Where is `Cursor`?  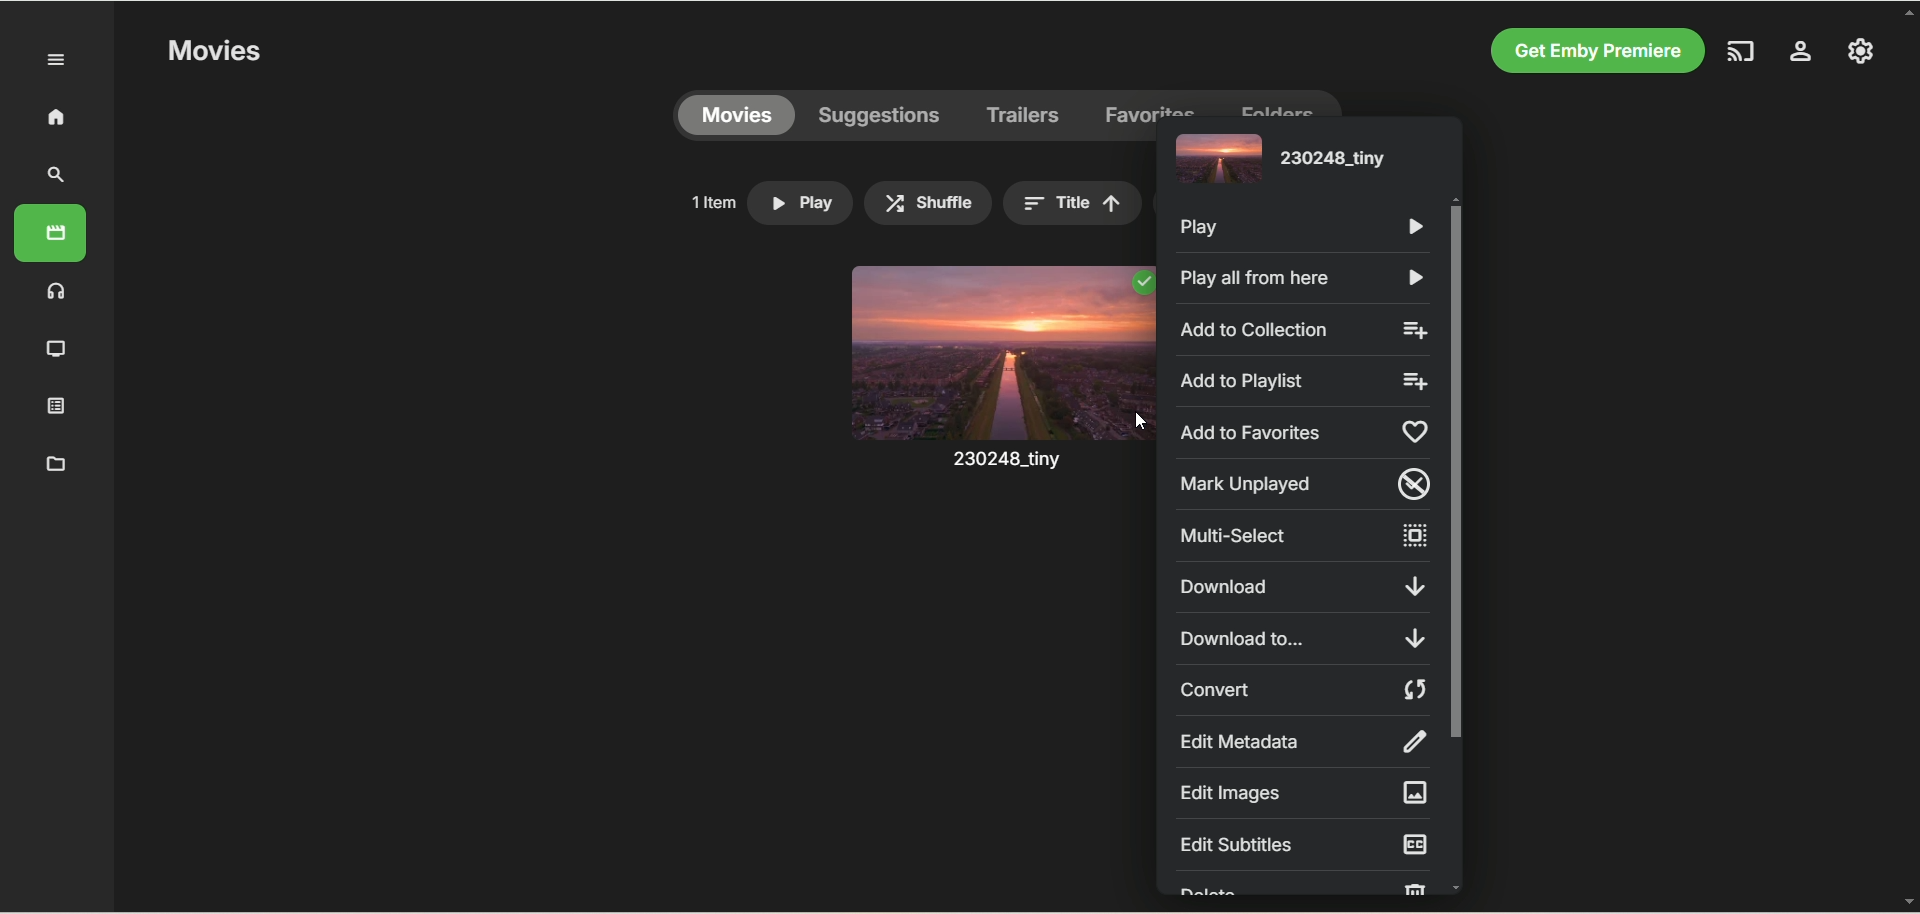 Cursor is located at coordinates (1139, 421).